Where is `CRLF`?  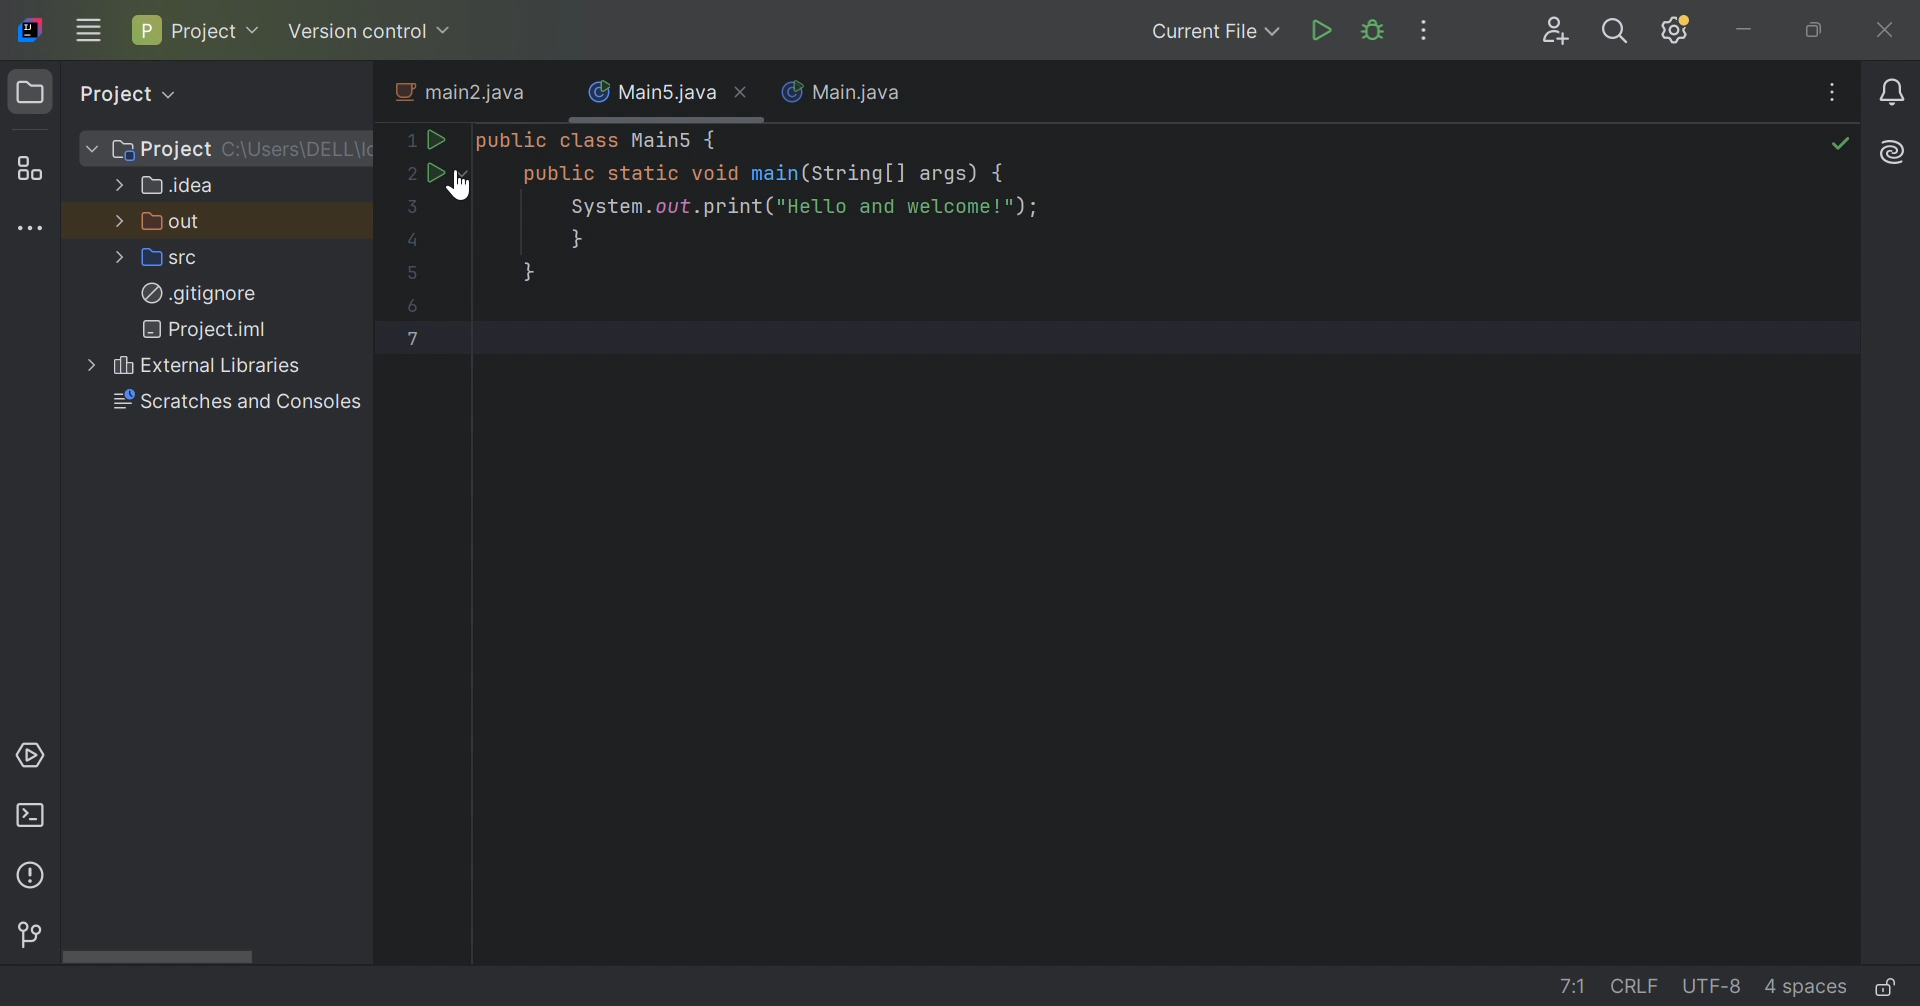 CRLF is located at coordinates (1632, 984).